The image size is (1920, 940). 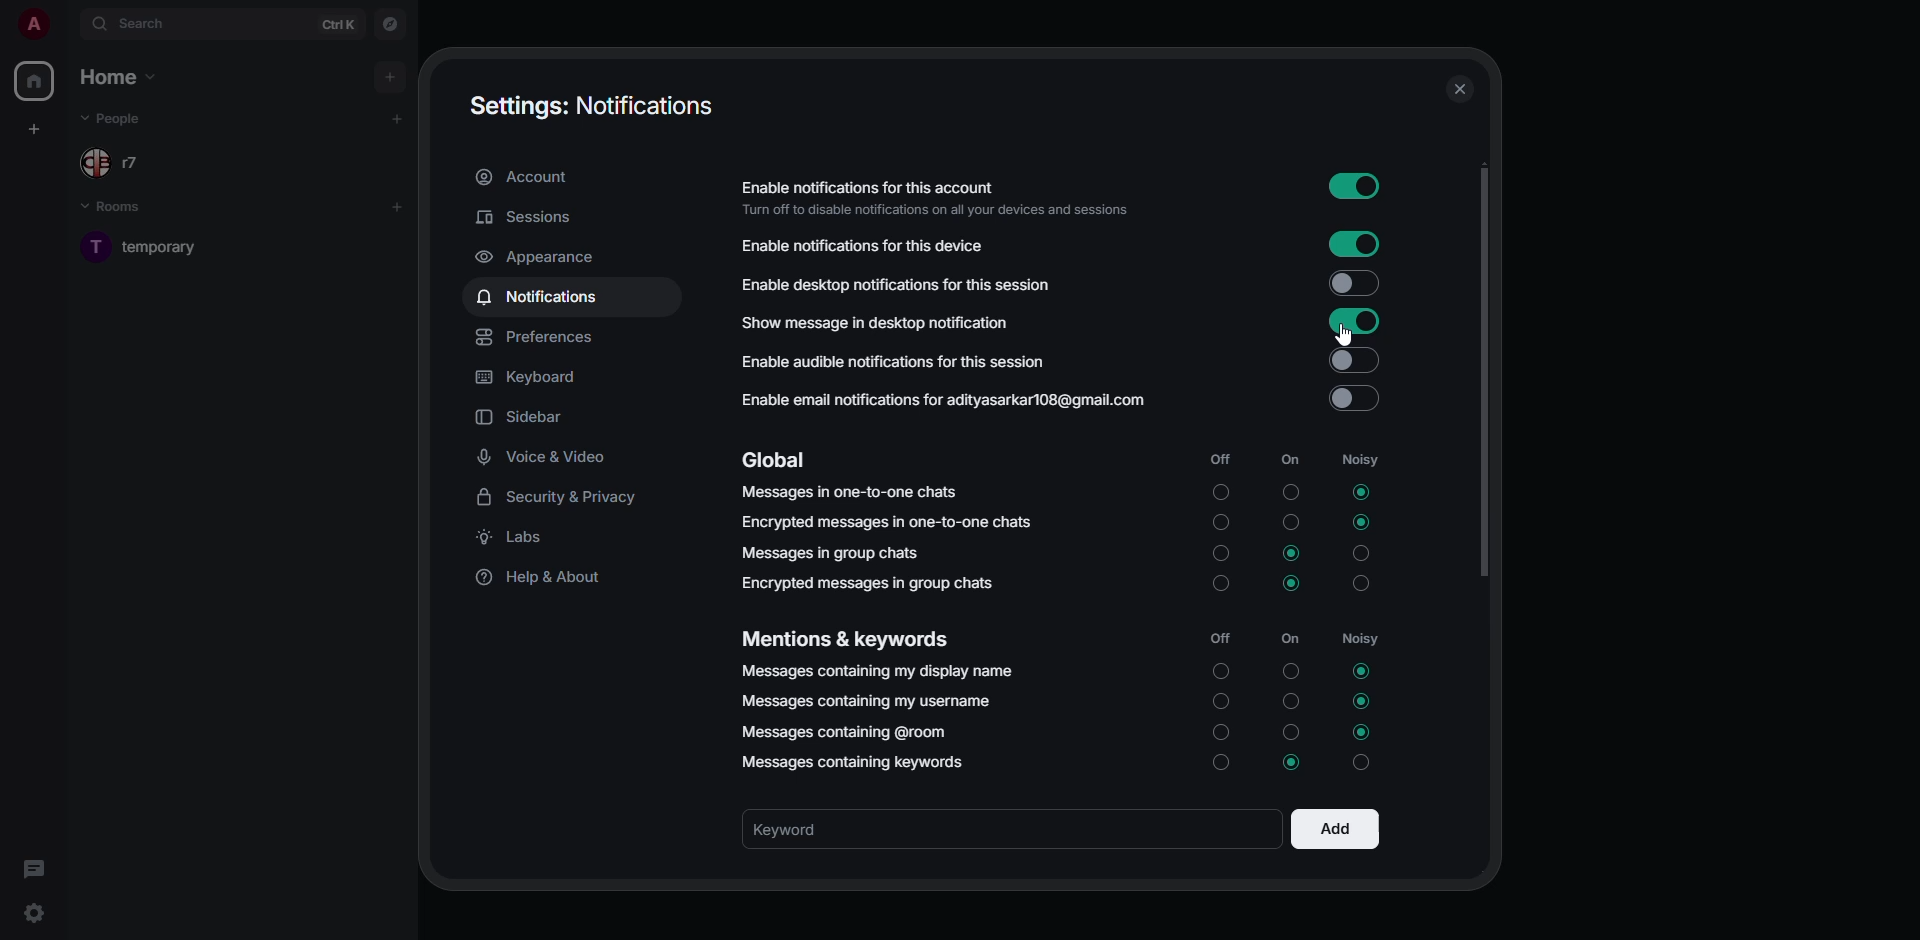 I want to click on turn on, so click(x=1220, y=705).